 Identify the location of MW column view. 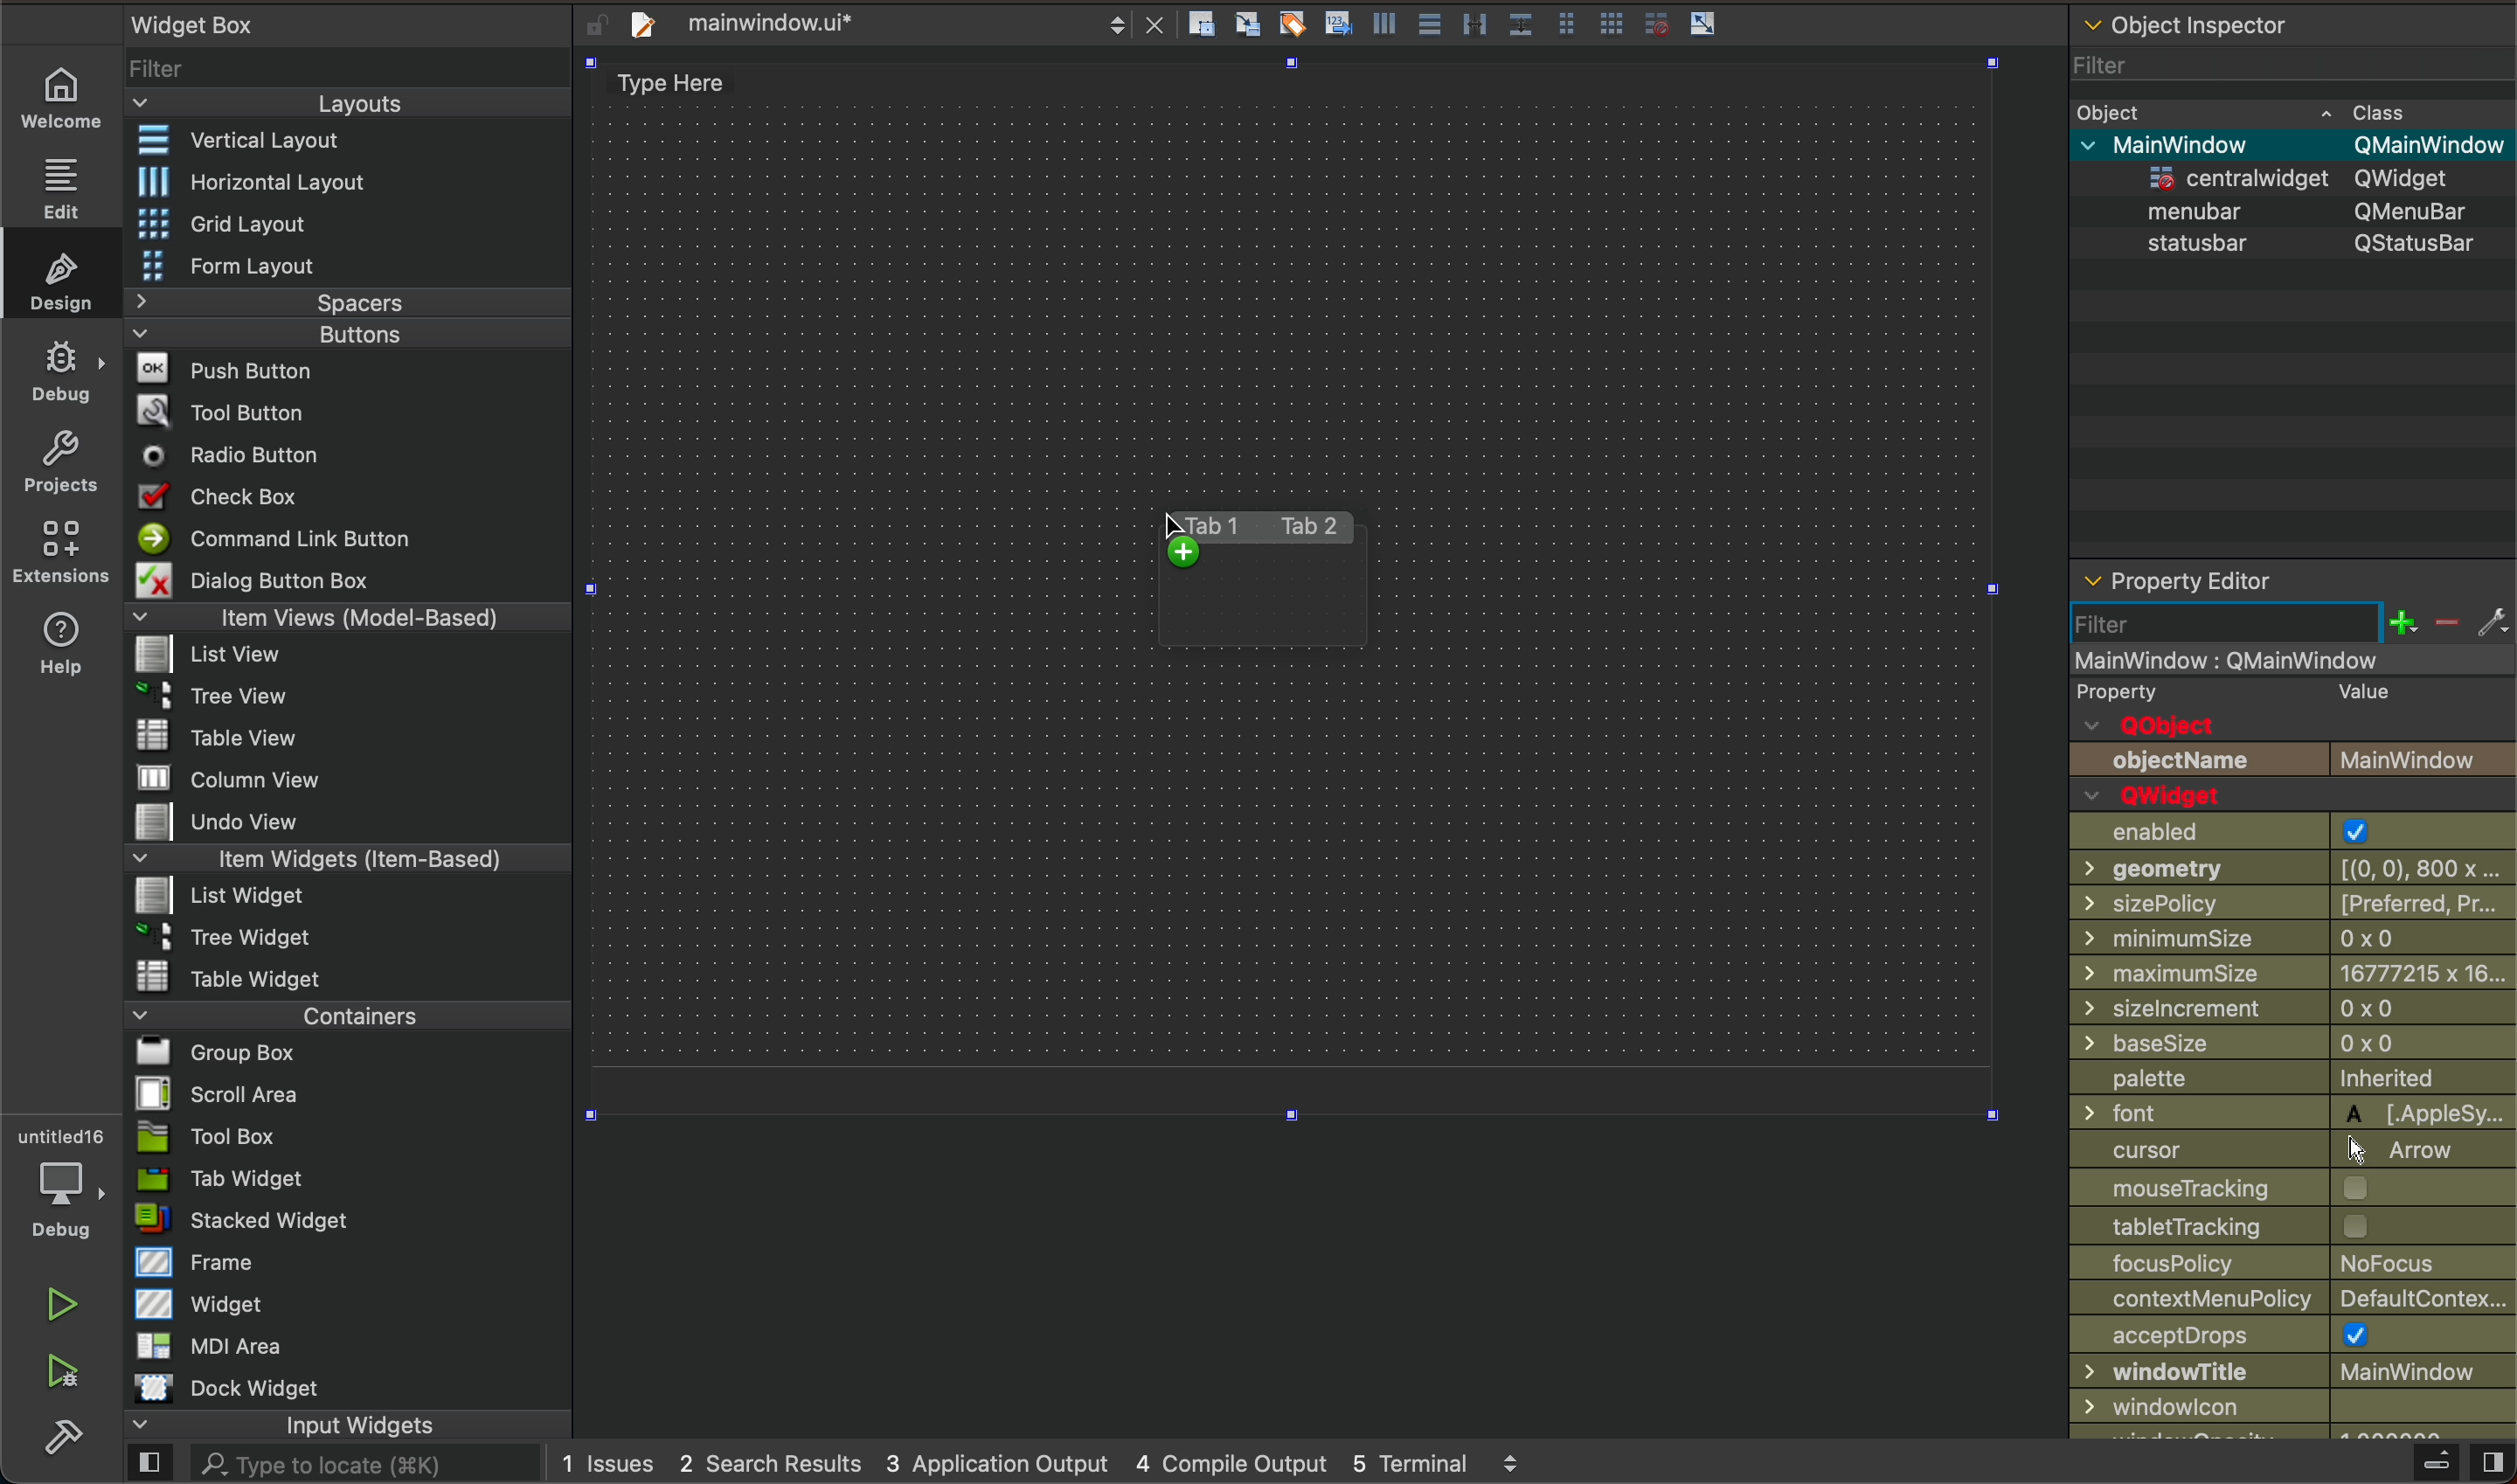
(207, 777).